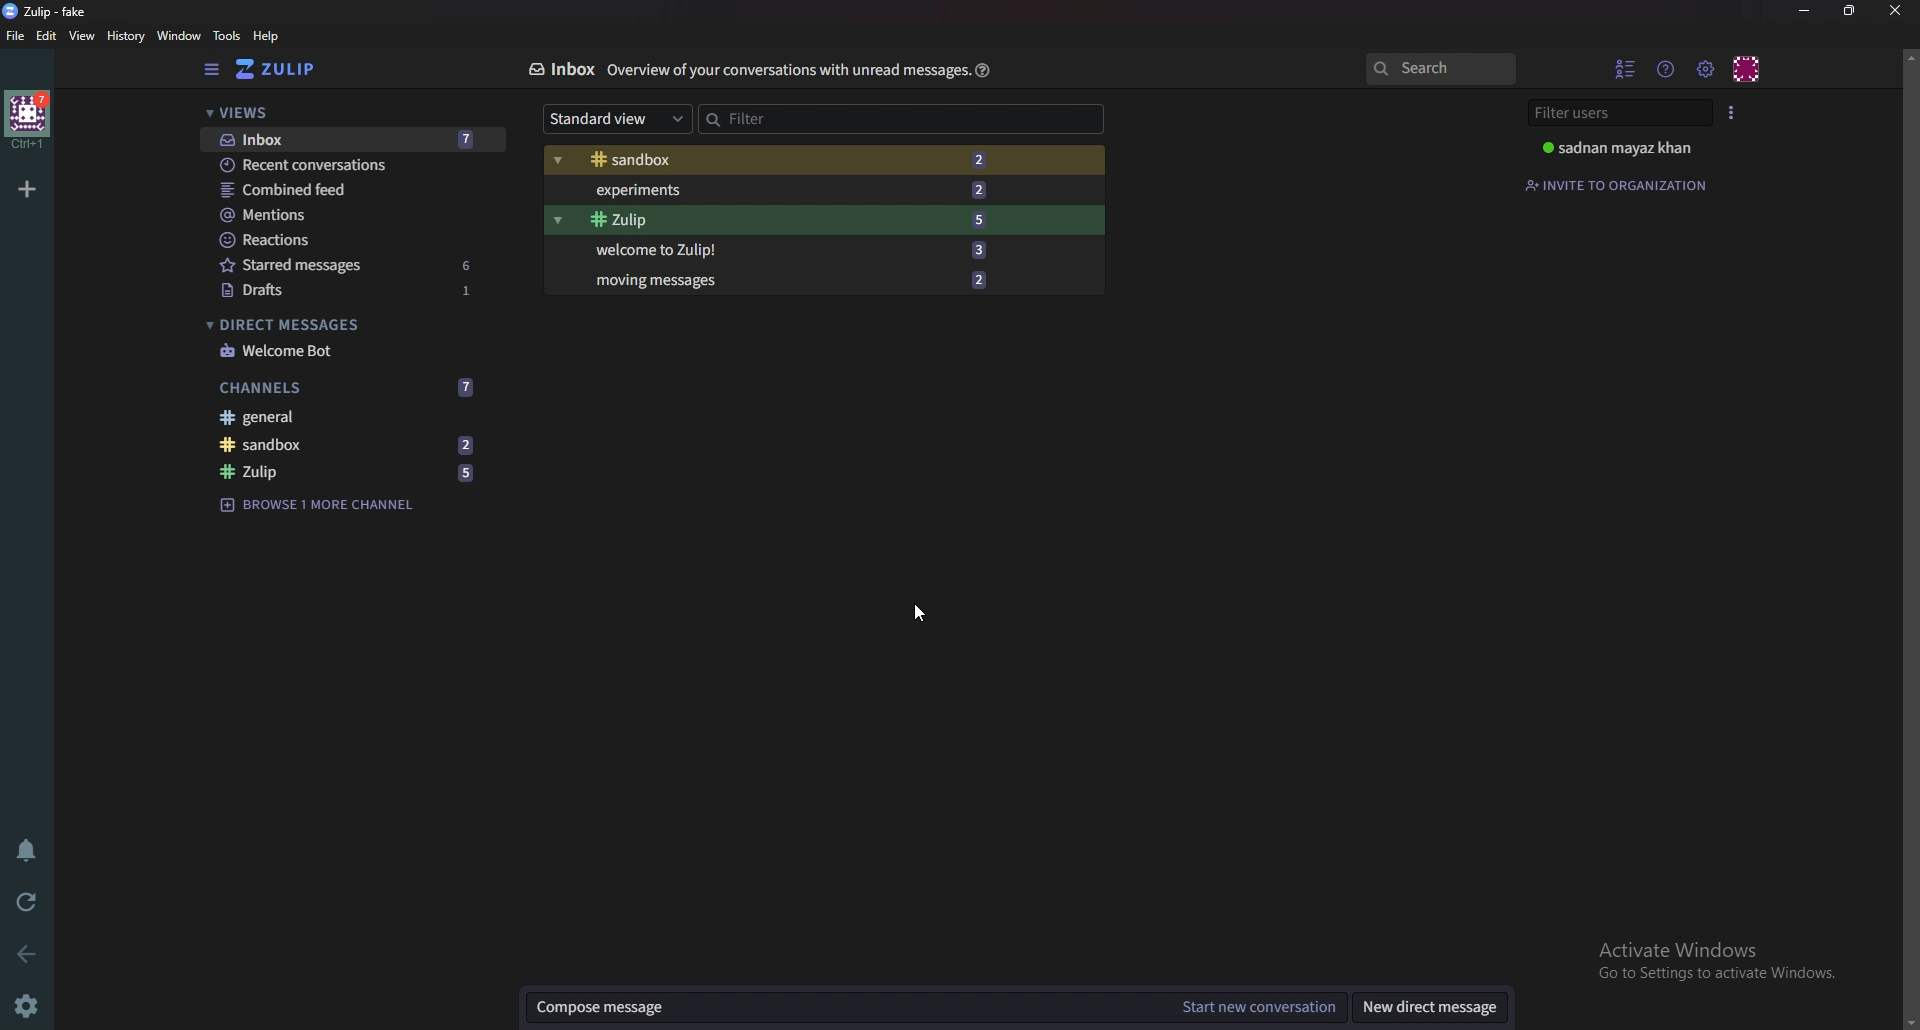 The width and height of the screenshot is (1920, 1030). I want to click on cursor, so click(921, 613).